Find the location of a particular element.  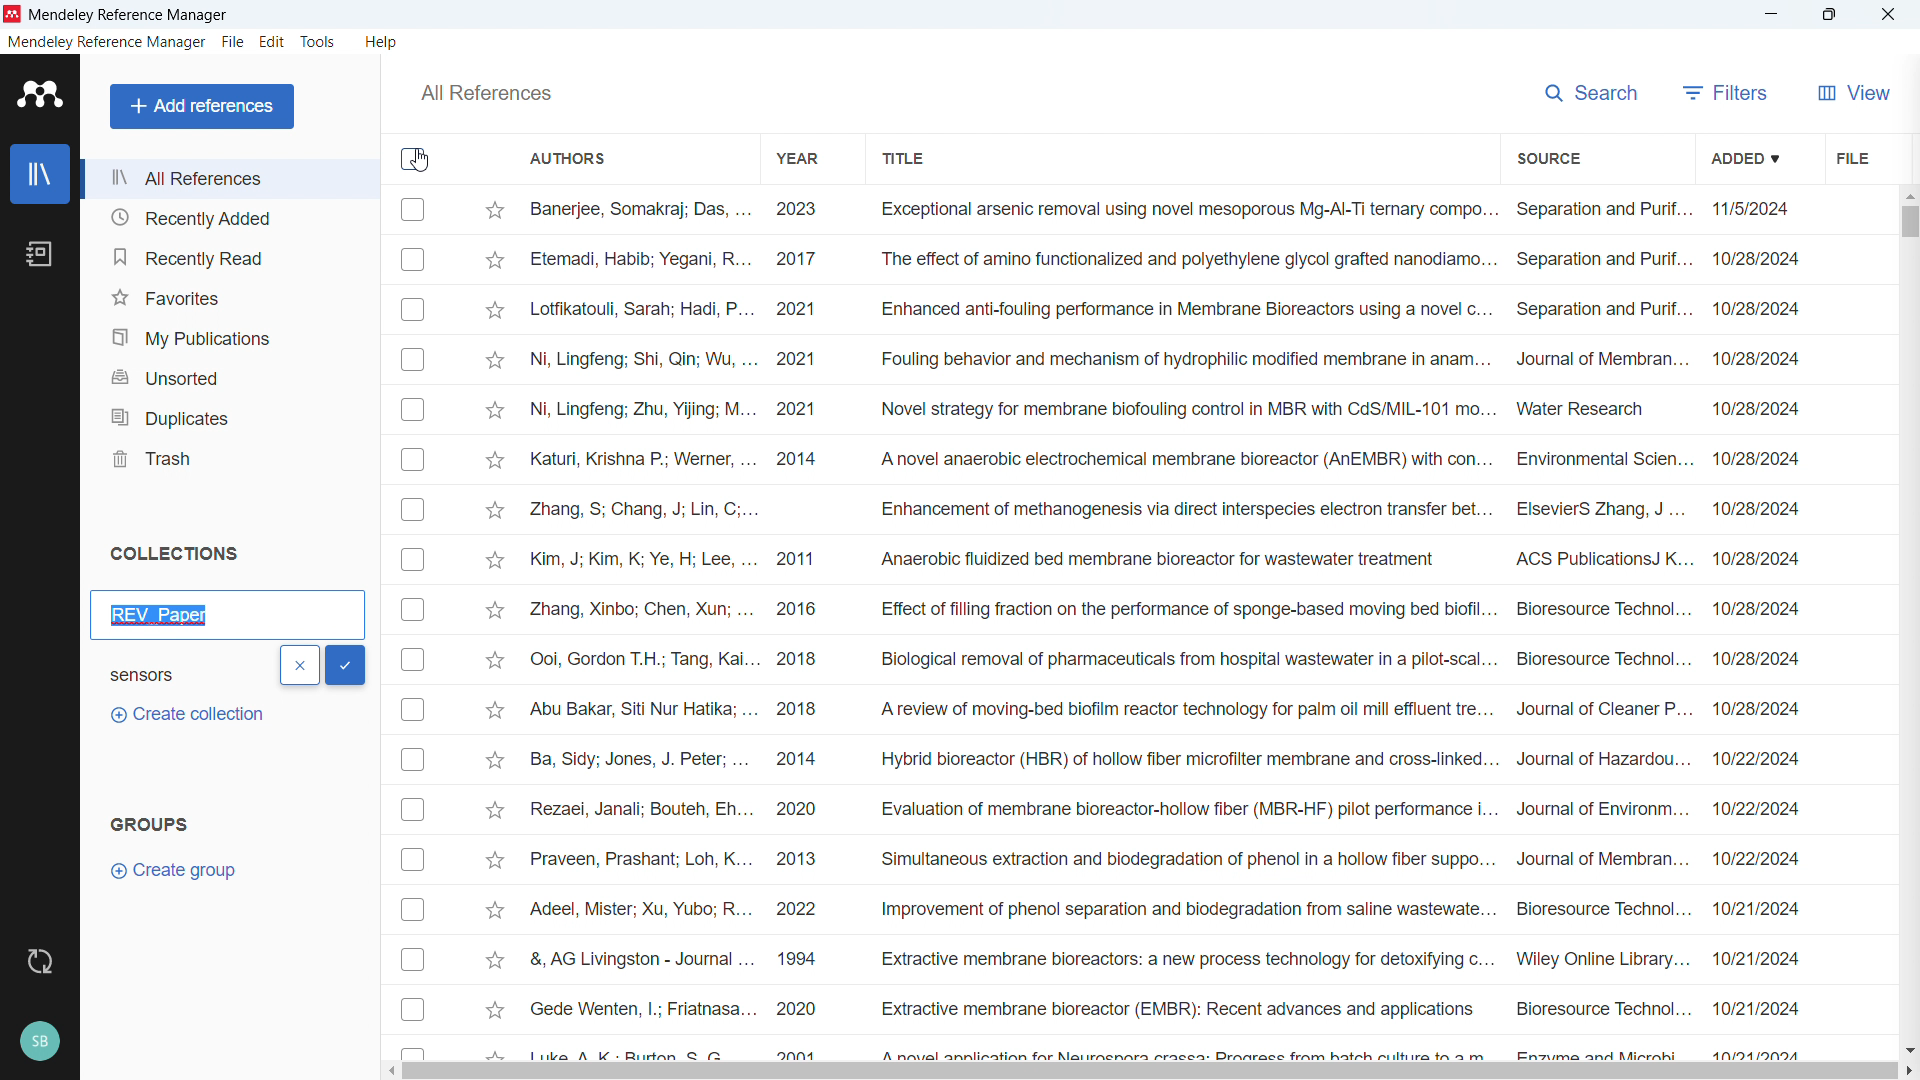

Scroll right  is located at coordinates (1908, 1071).